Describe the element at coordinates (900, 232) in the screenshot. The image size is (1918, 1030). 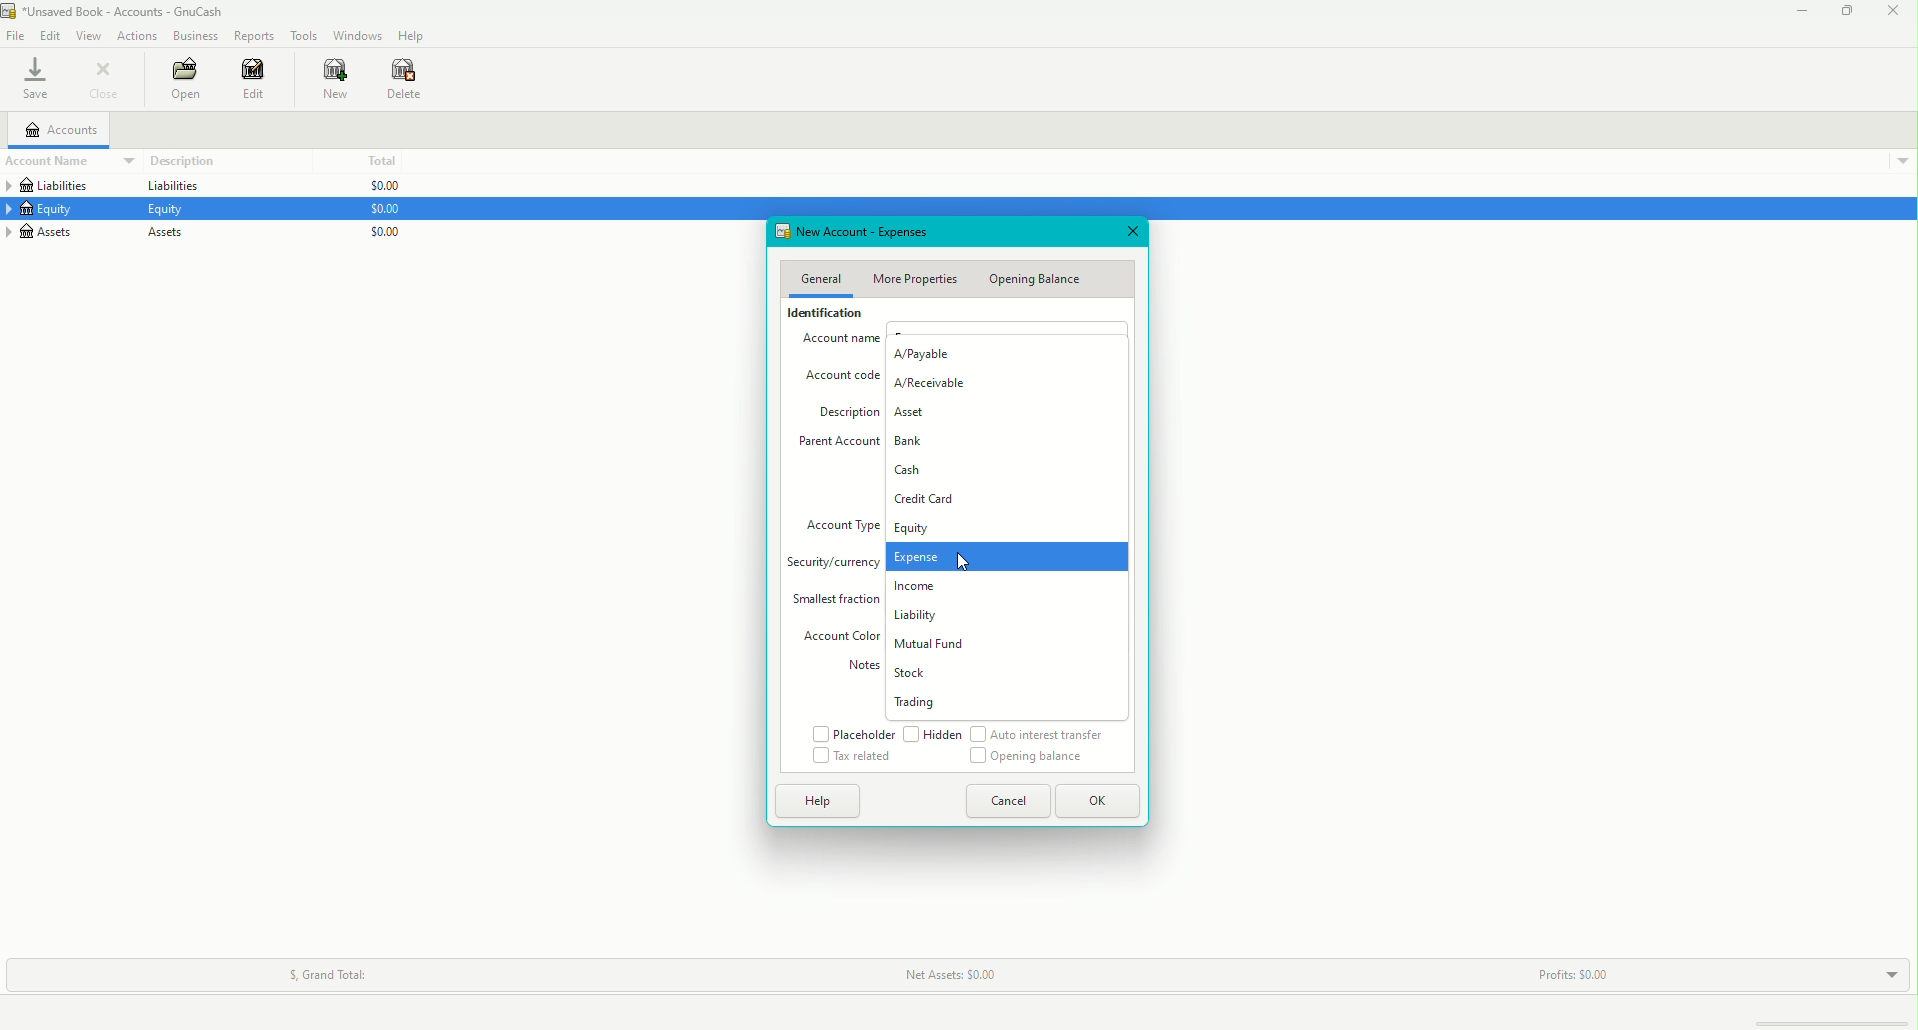
I see `New Account` at that location.